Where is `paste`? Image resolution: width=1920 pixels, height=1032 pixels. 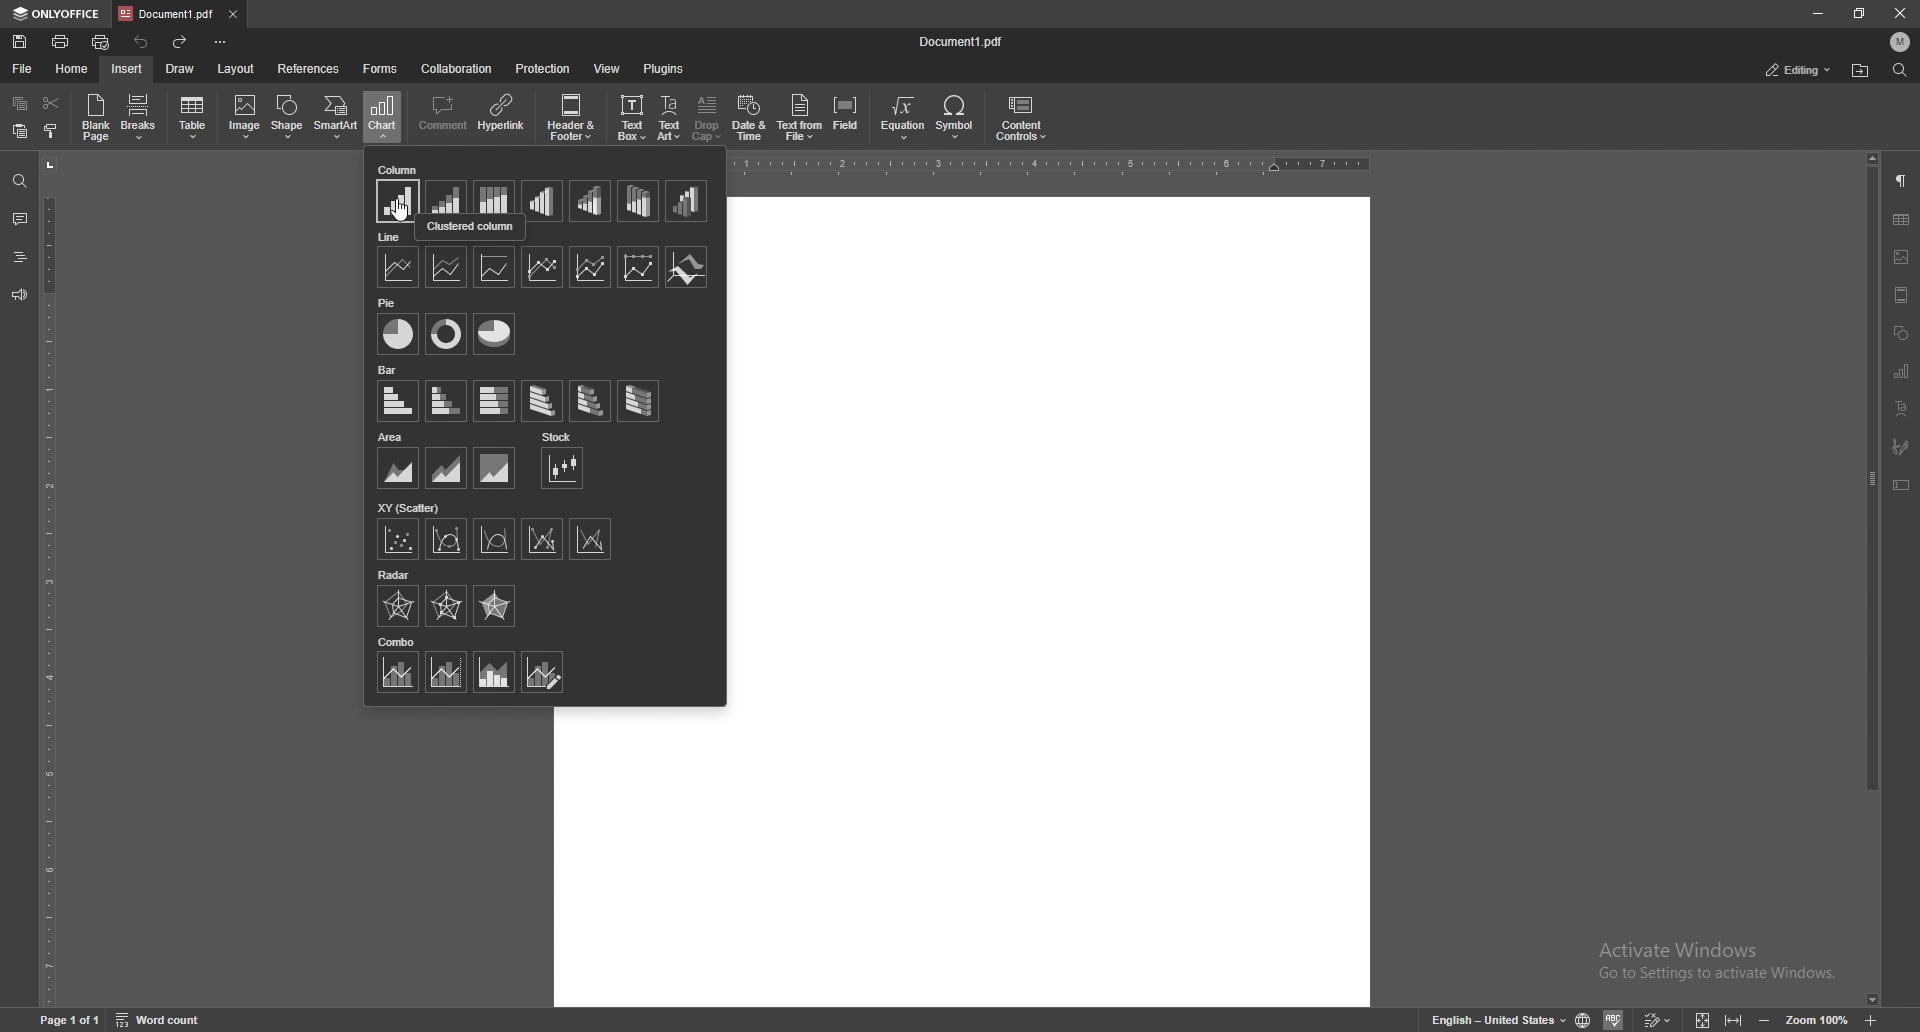 paste is located at coordinates (19, 131).